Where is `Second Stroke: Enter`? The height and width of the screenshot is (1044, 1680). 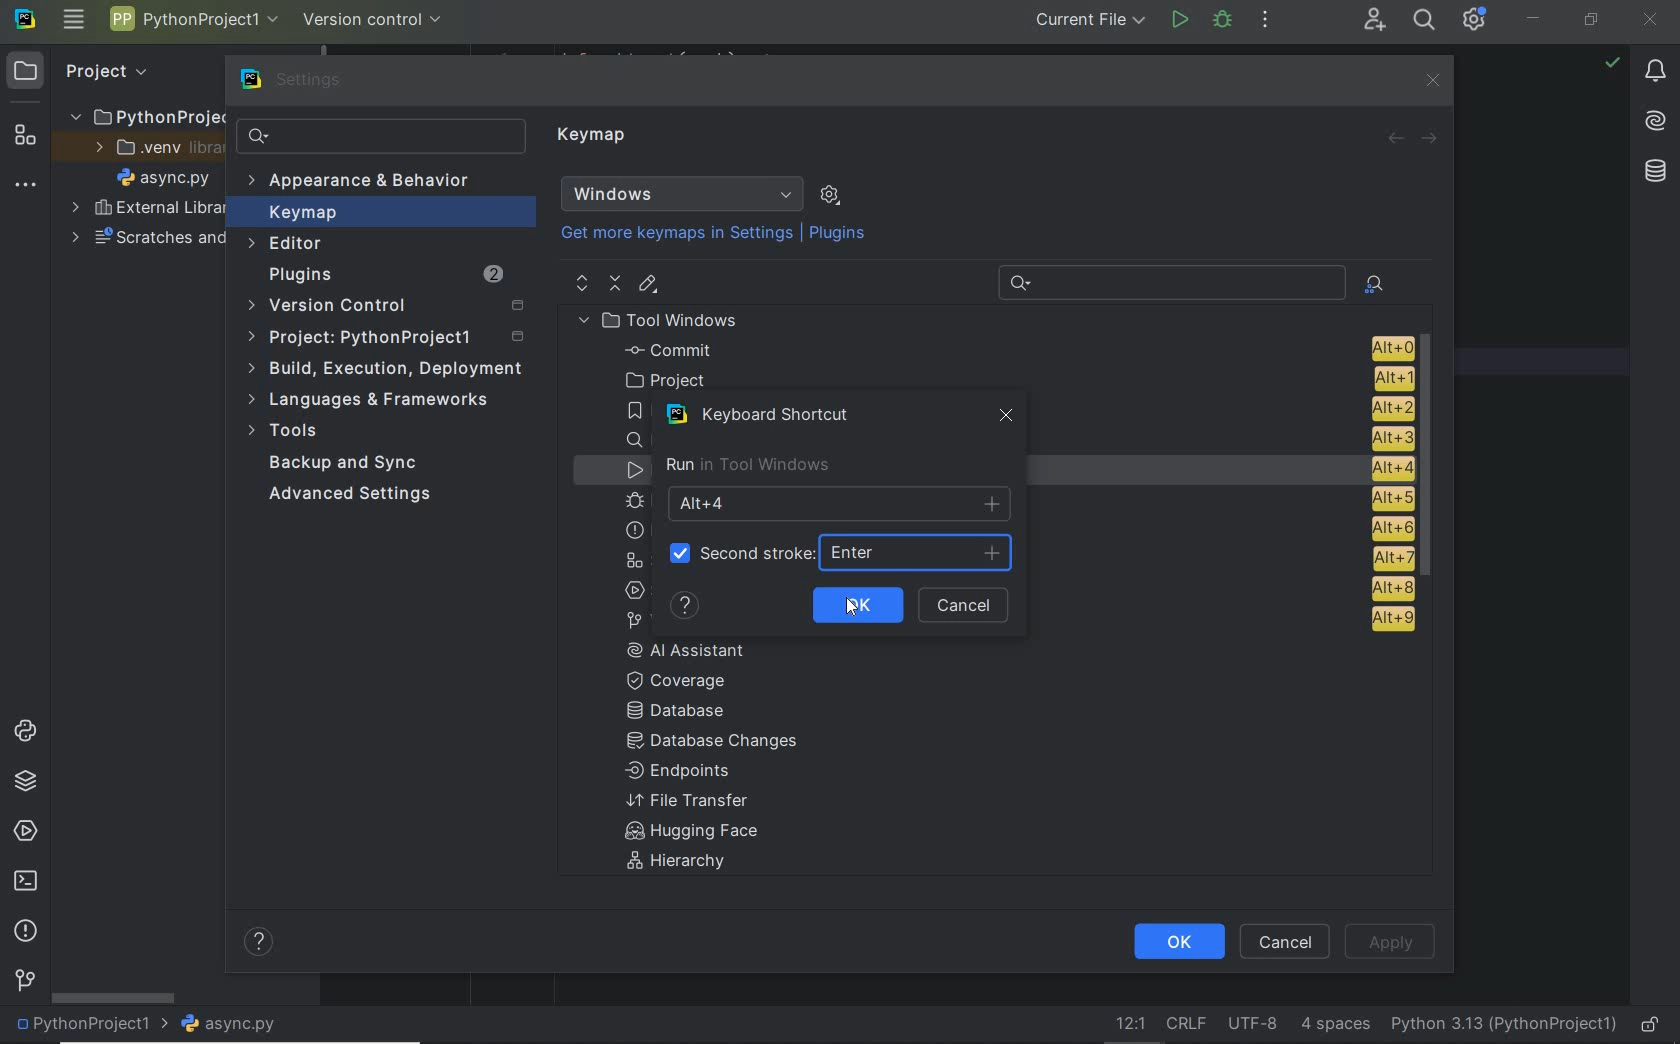 Second Stroke: Enter is located at coordinates (838, 552).